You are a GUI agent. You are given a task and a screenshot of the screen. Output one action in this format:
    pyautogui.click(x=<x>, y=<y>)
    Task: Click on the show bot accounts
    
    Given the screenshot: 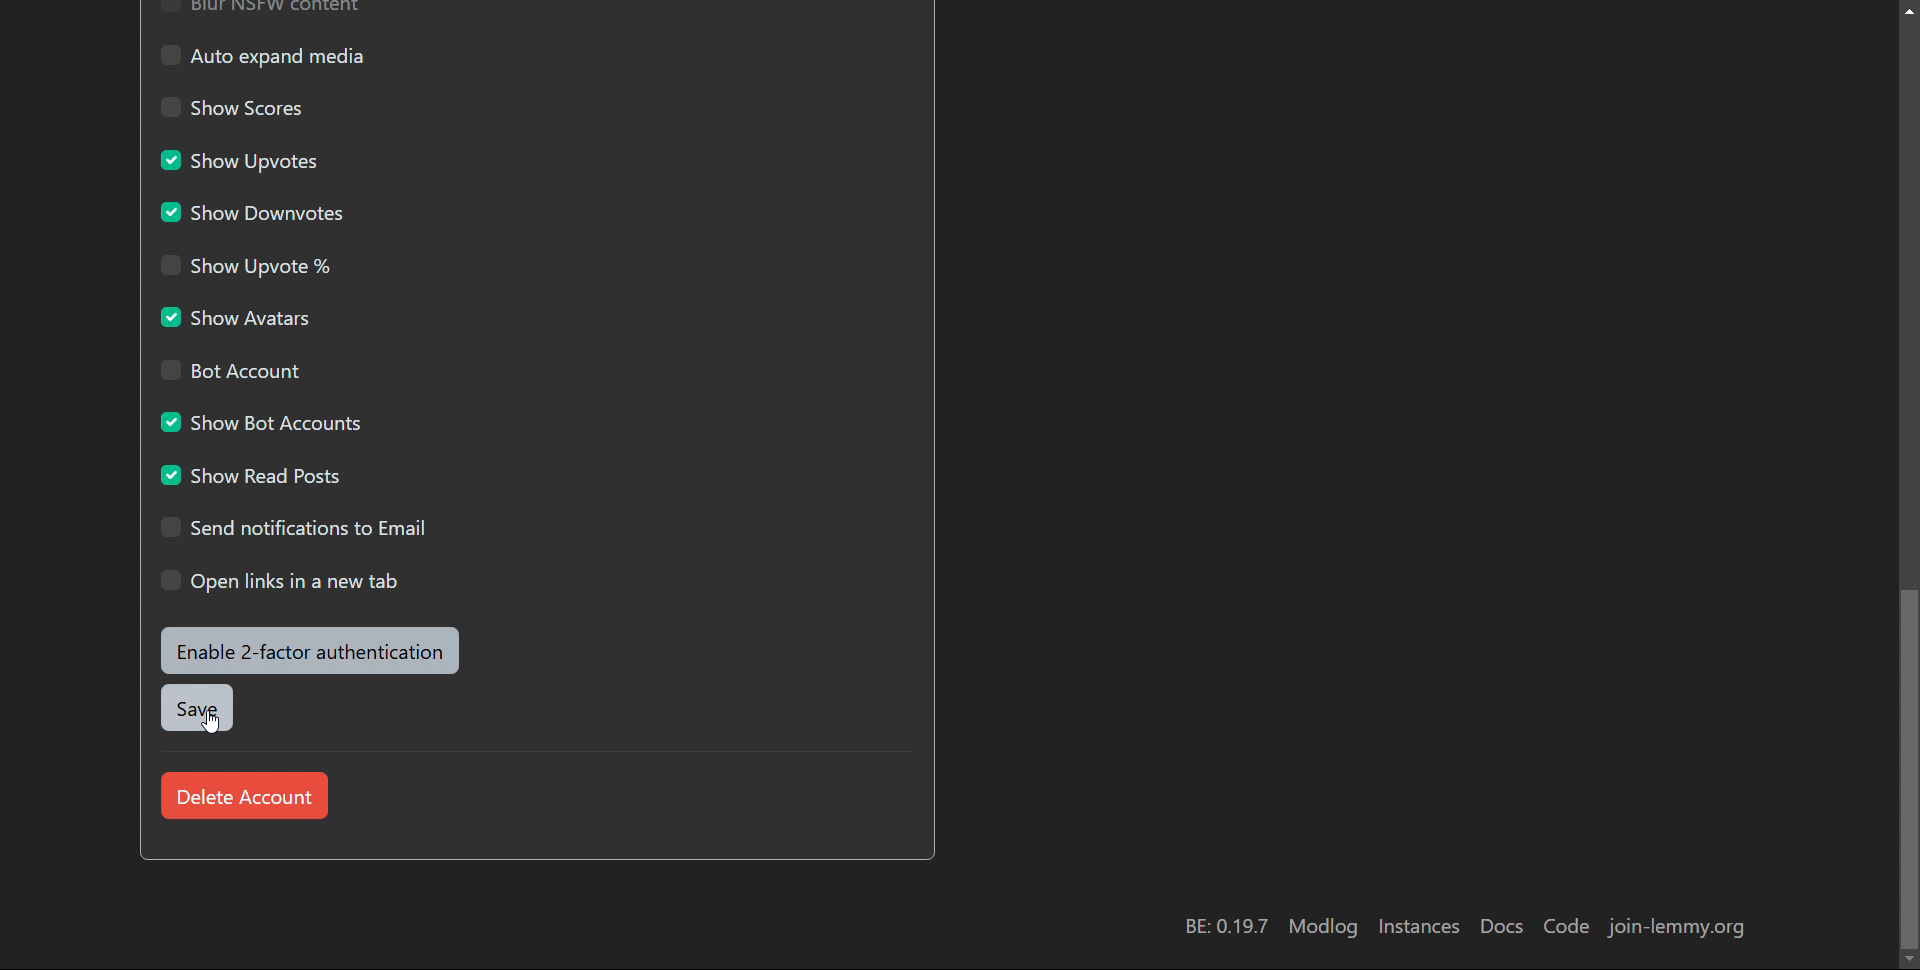 What is the action you would take?
    pyautogui.click(x=266, y=421)
    